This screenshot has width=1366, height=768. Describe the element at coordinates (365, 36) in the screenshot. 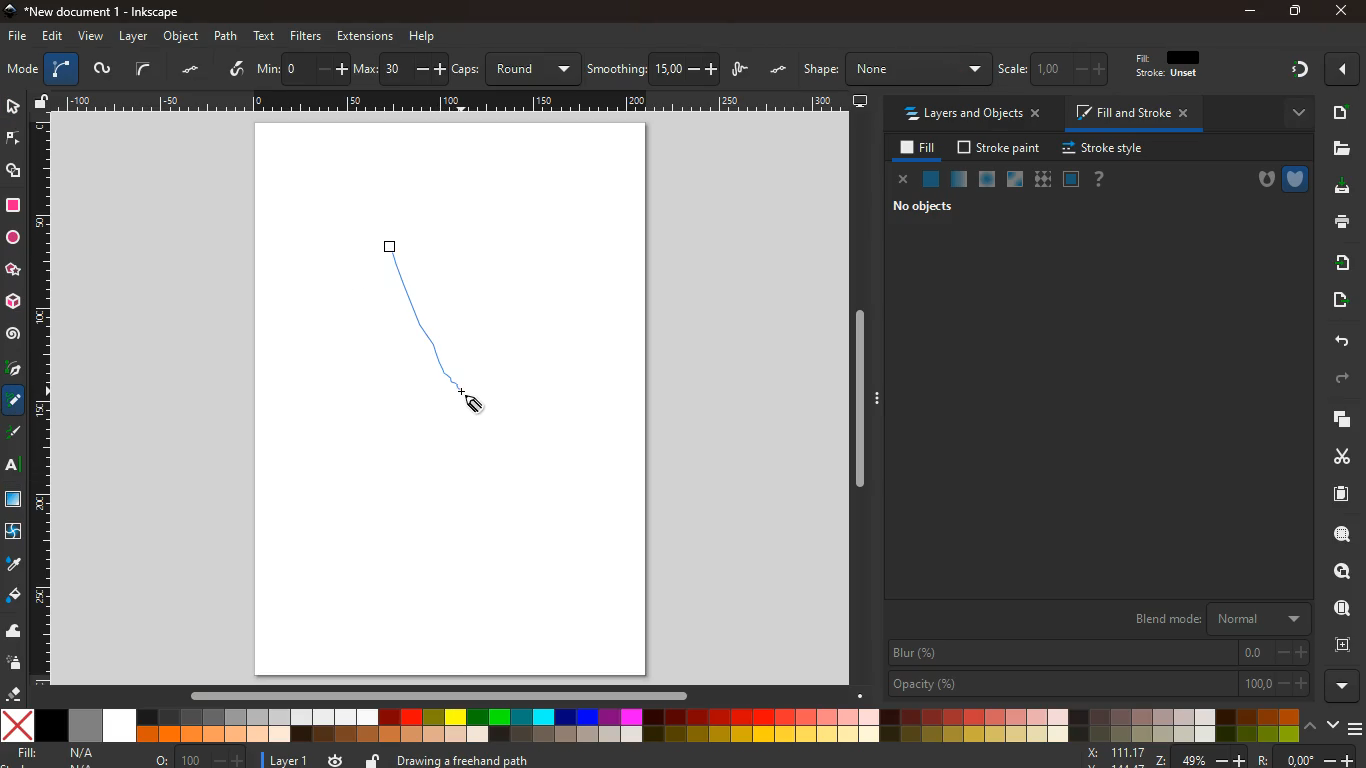

I see `extensions` at that location.